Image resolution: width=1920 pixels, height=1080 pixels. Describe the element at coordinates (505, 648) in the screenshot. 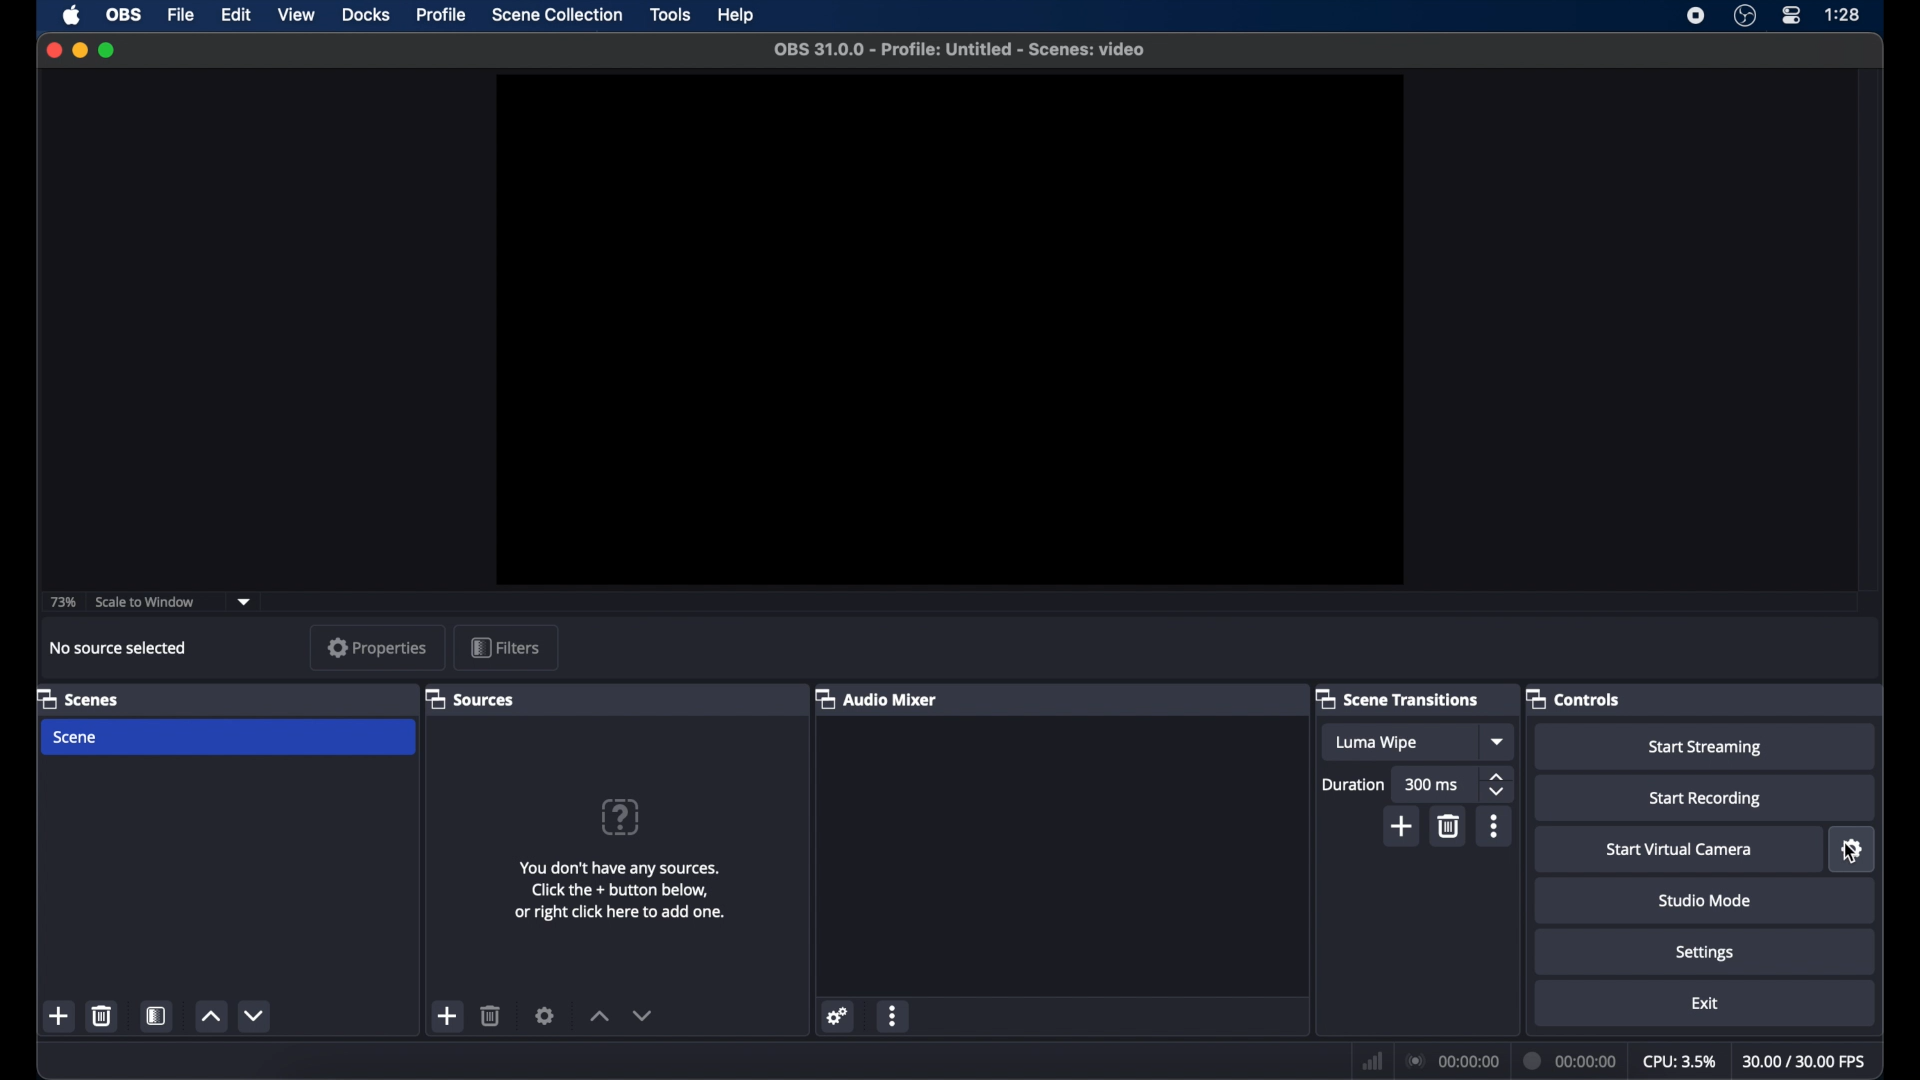

I see `filters` at that location.